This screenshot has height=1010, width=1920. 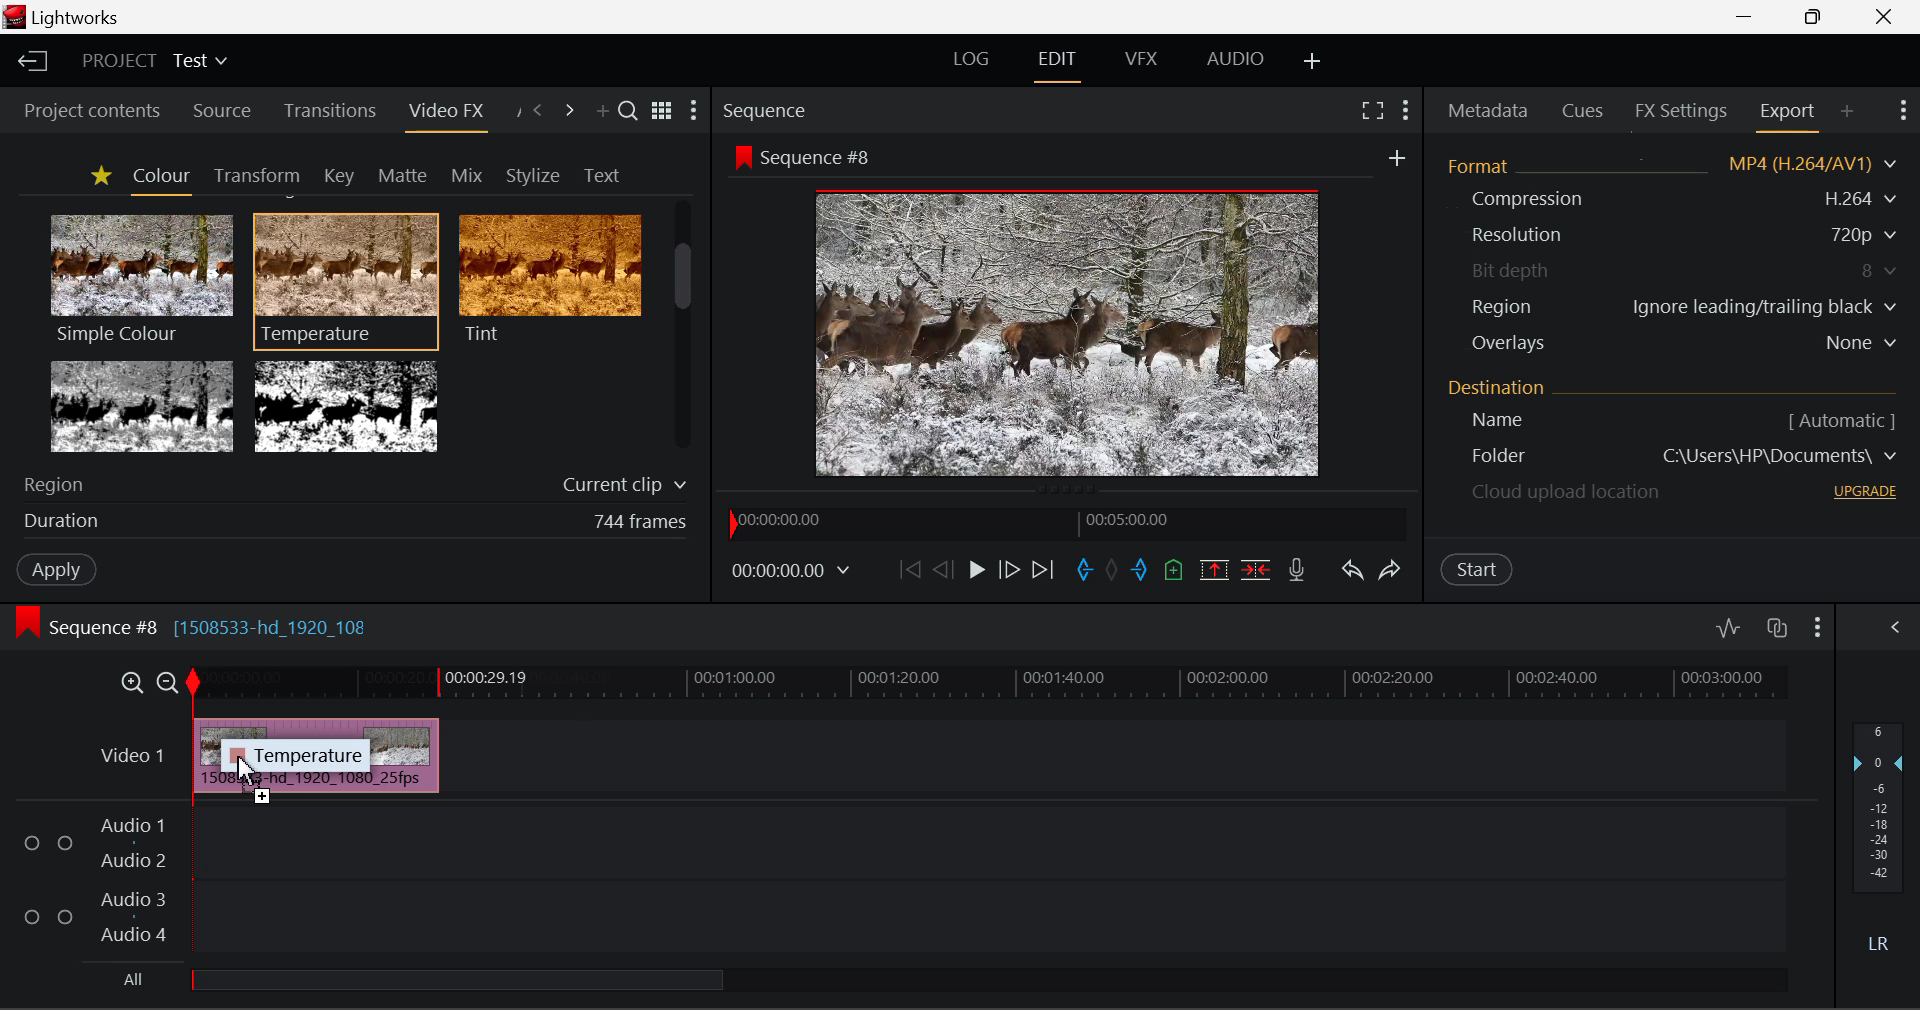 I want to click on Region, so click(x=1504, y=306).